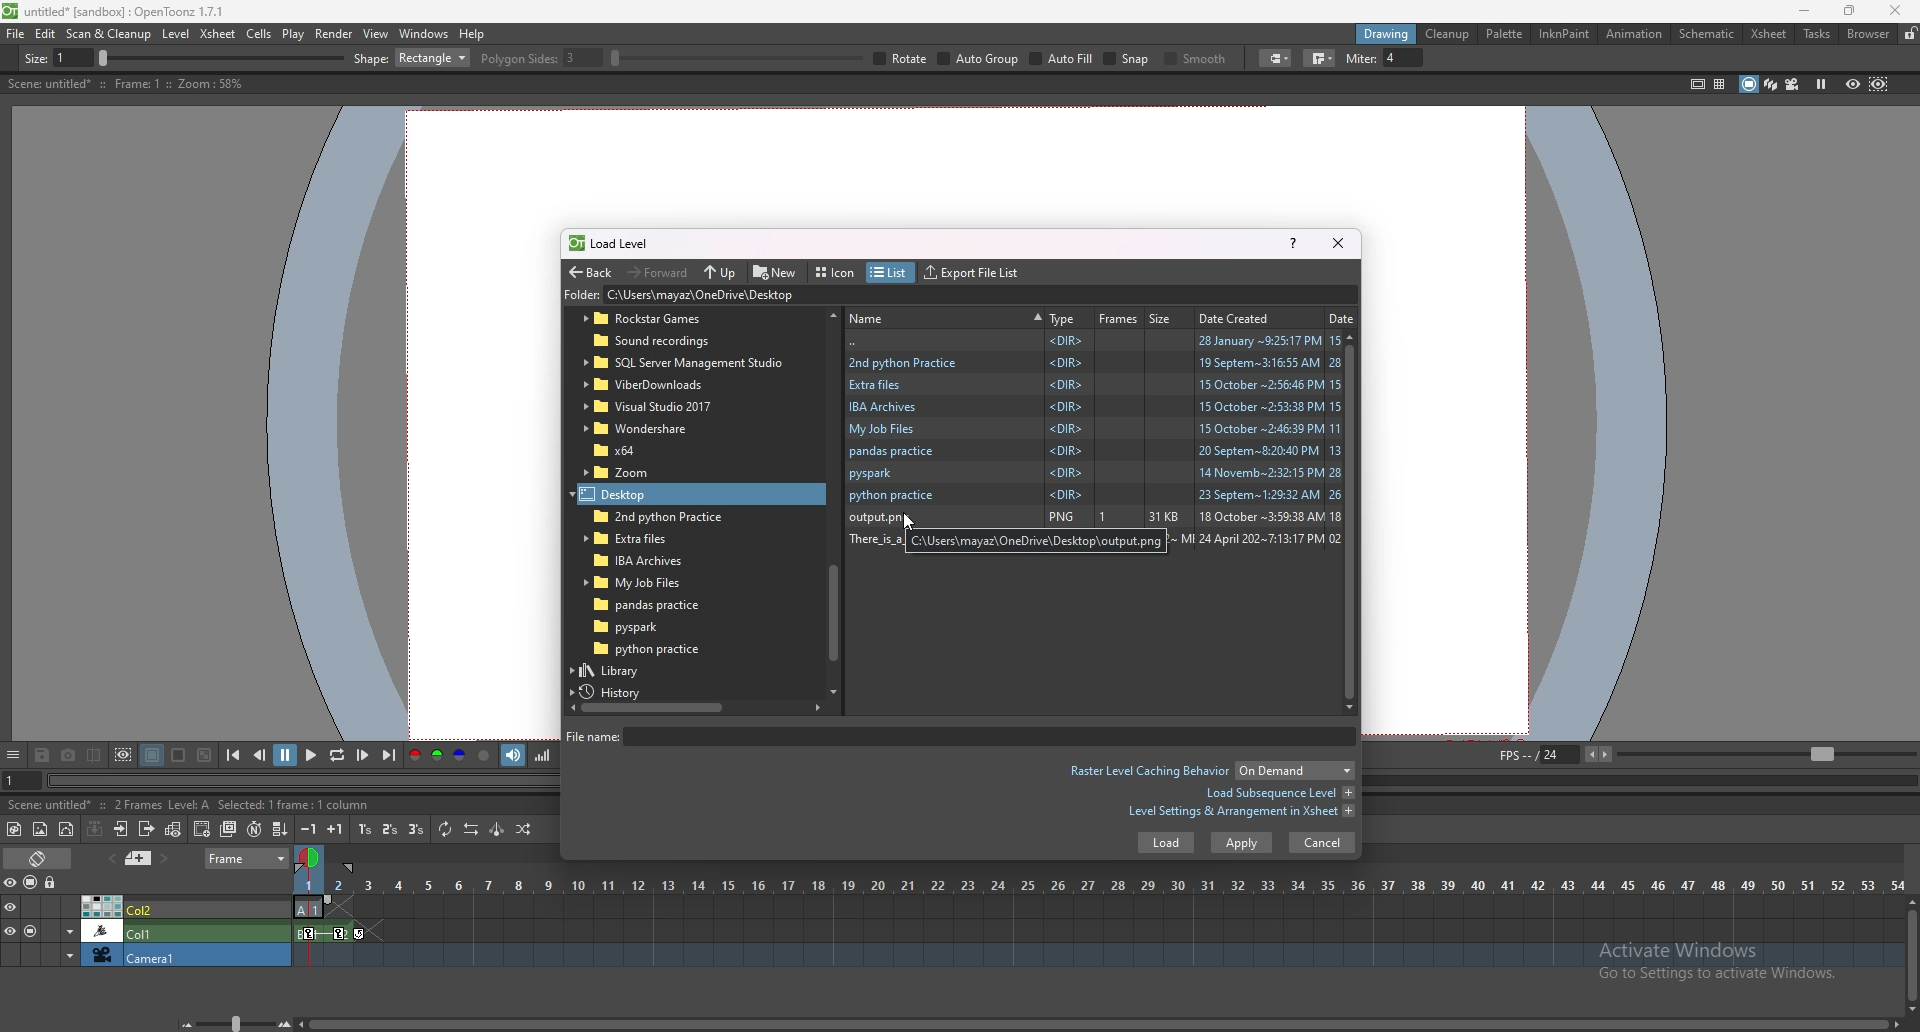  I want to click on close, so click(1892, 10).